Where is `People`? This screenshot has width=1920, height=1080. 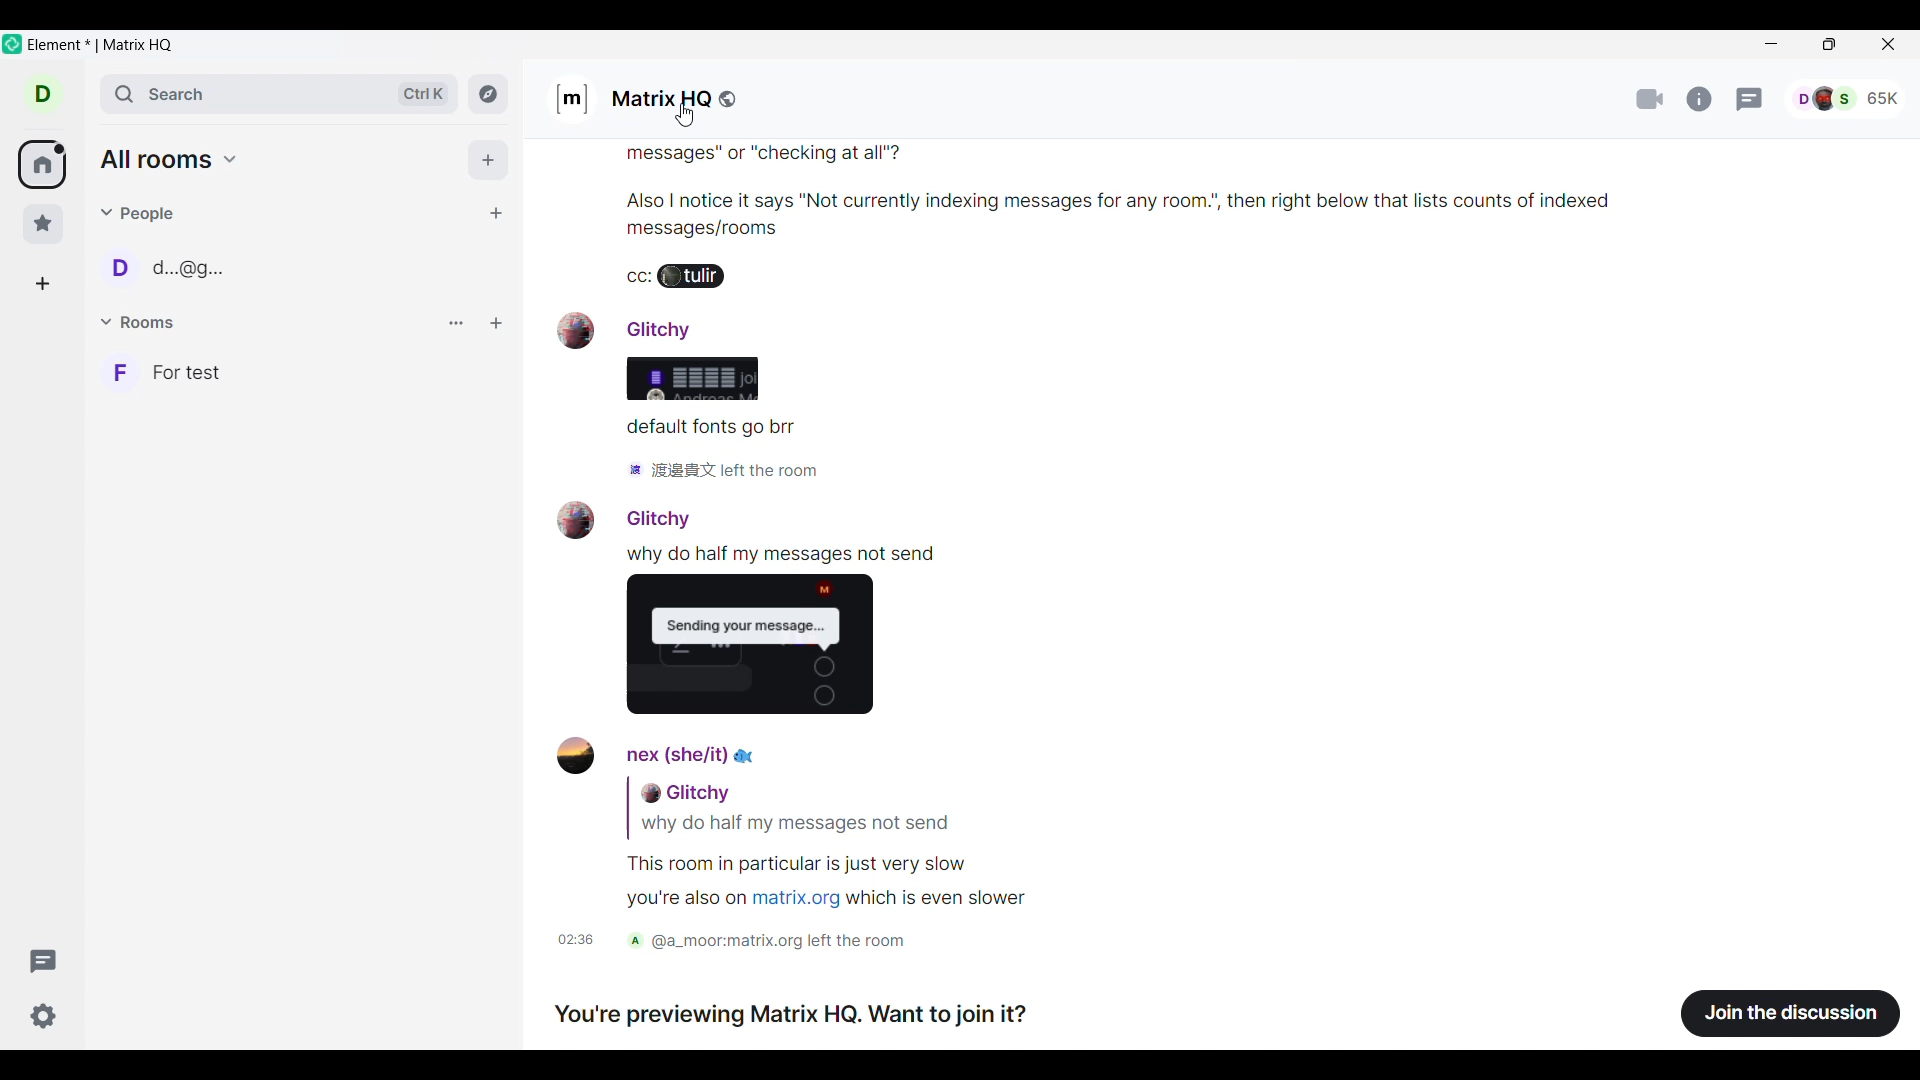 People is located at coordinates (139, 214).